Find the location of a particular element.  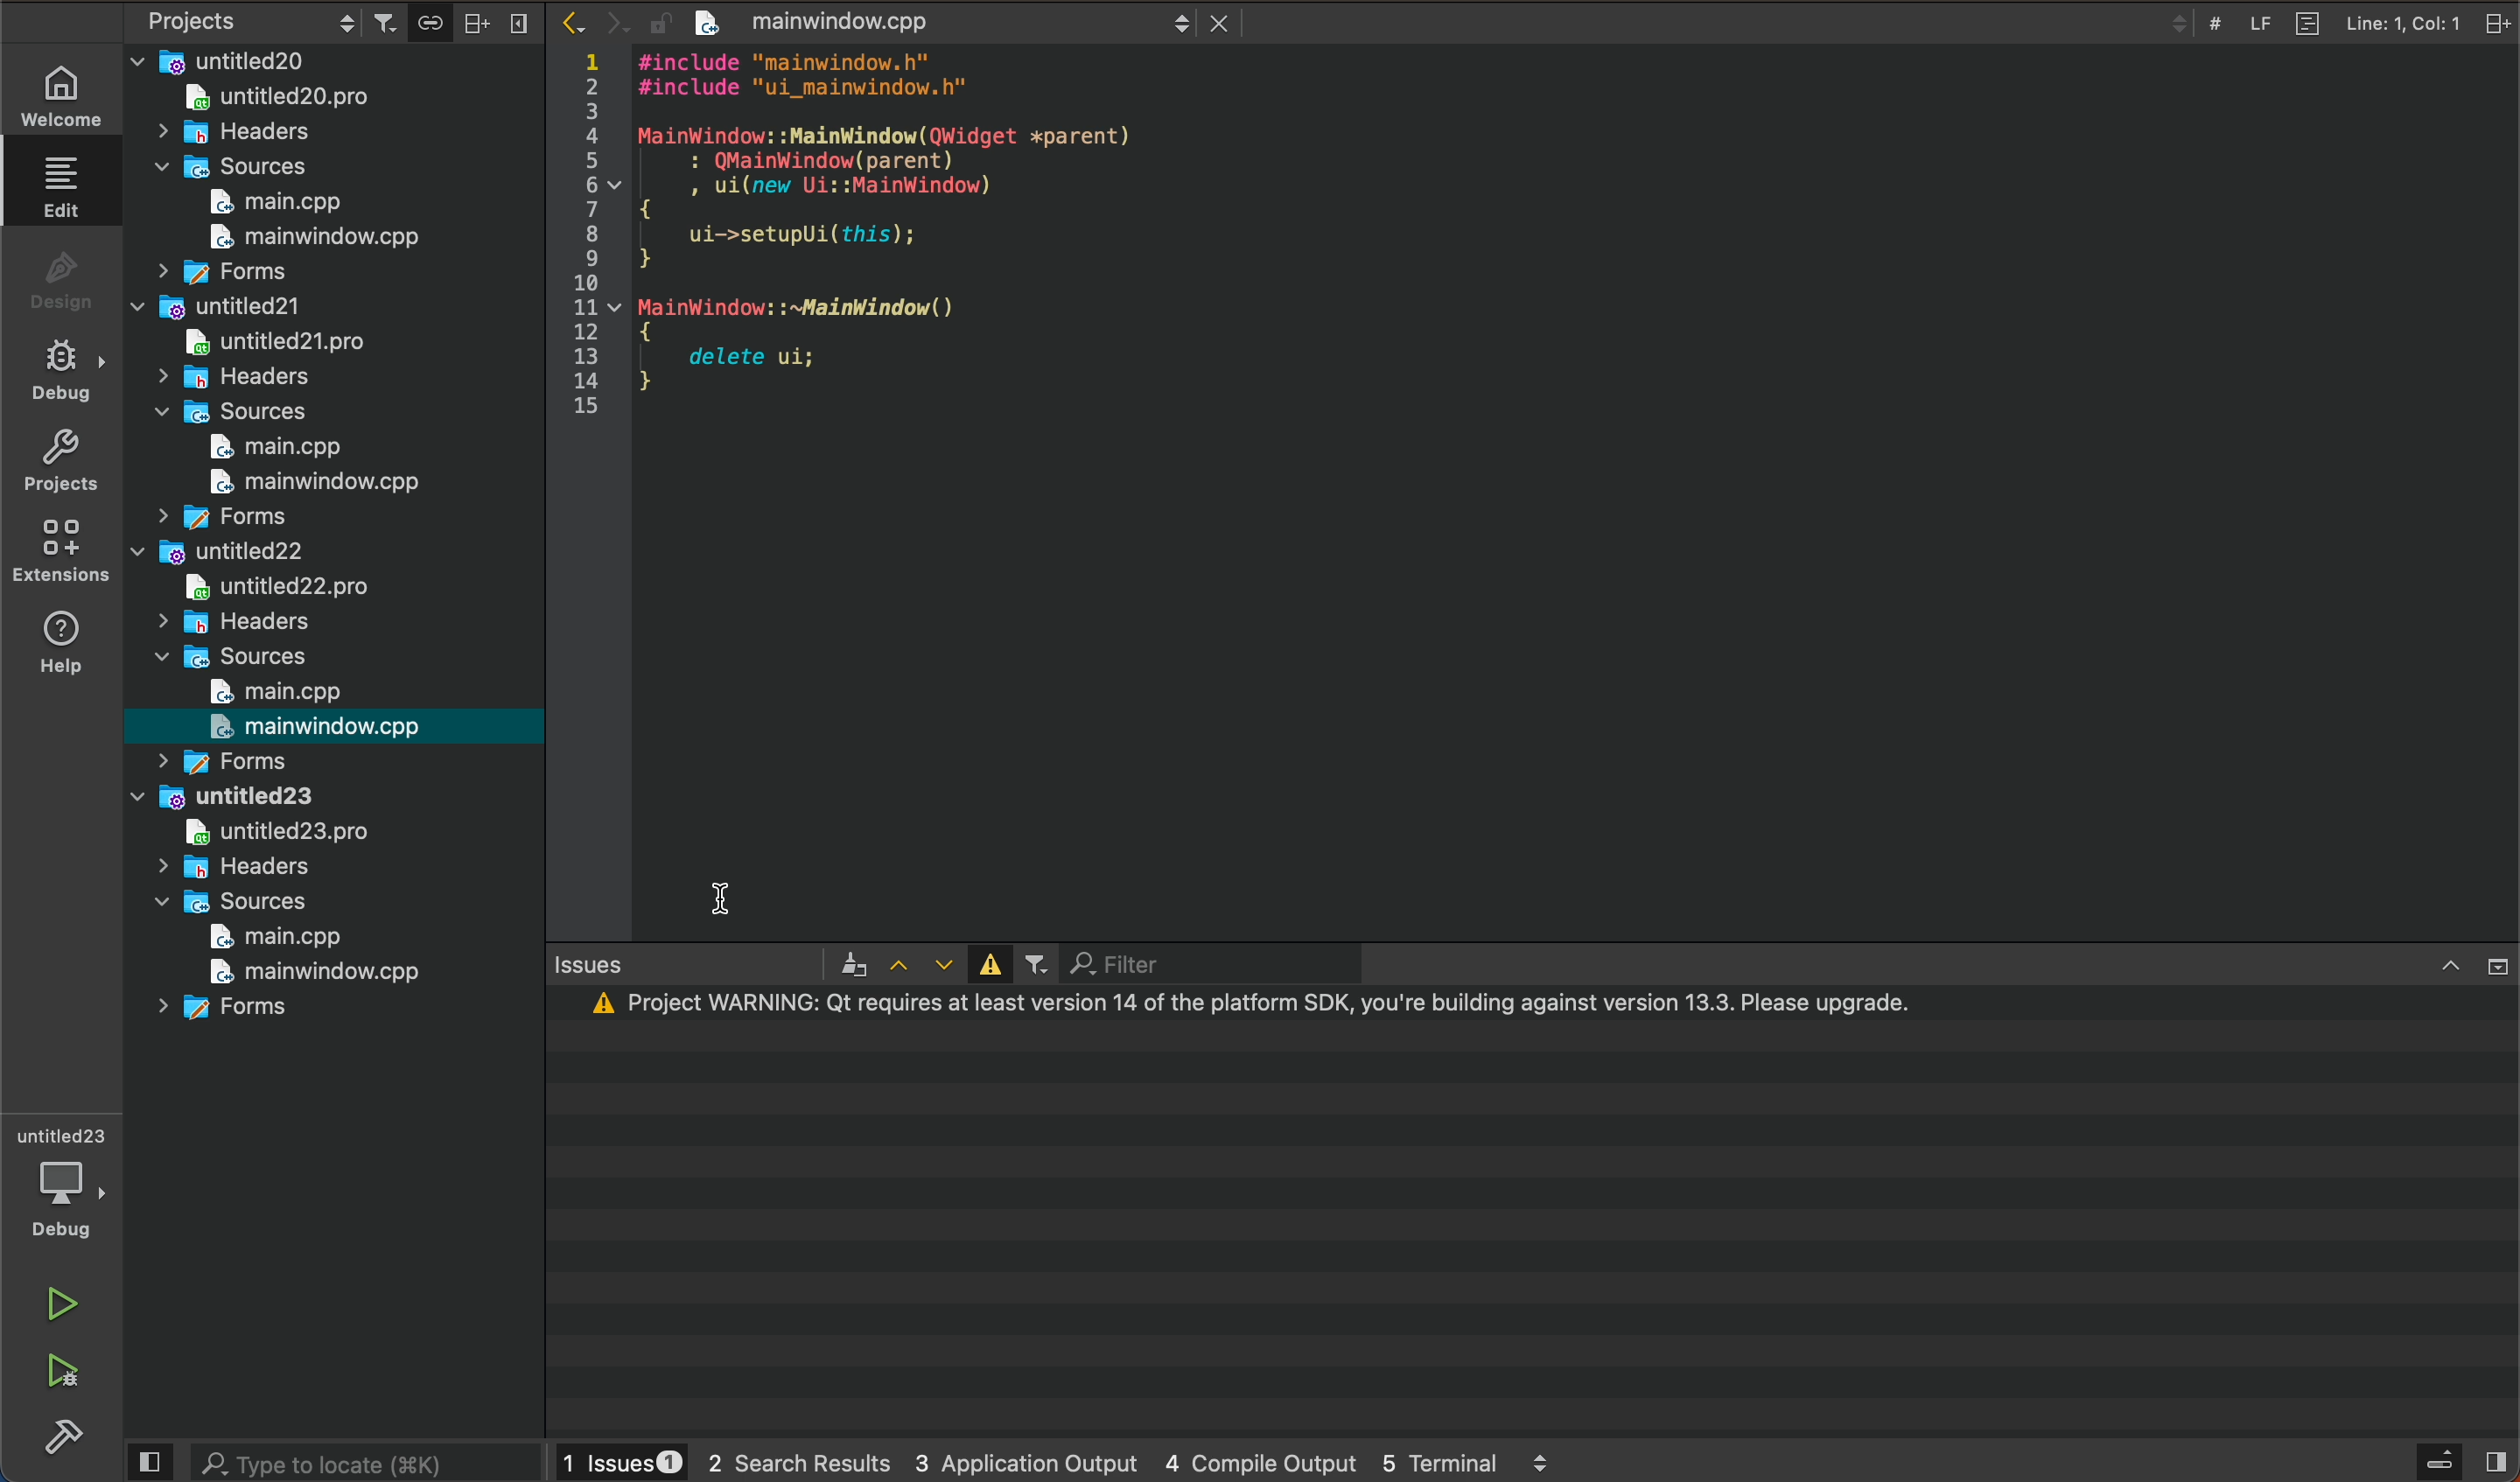

help is located at coordinates (65, 646).